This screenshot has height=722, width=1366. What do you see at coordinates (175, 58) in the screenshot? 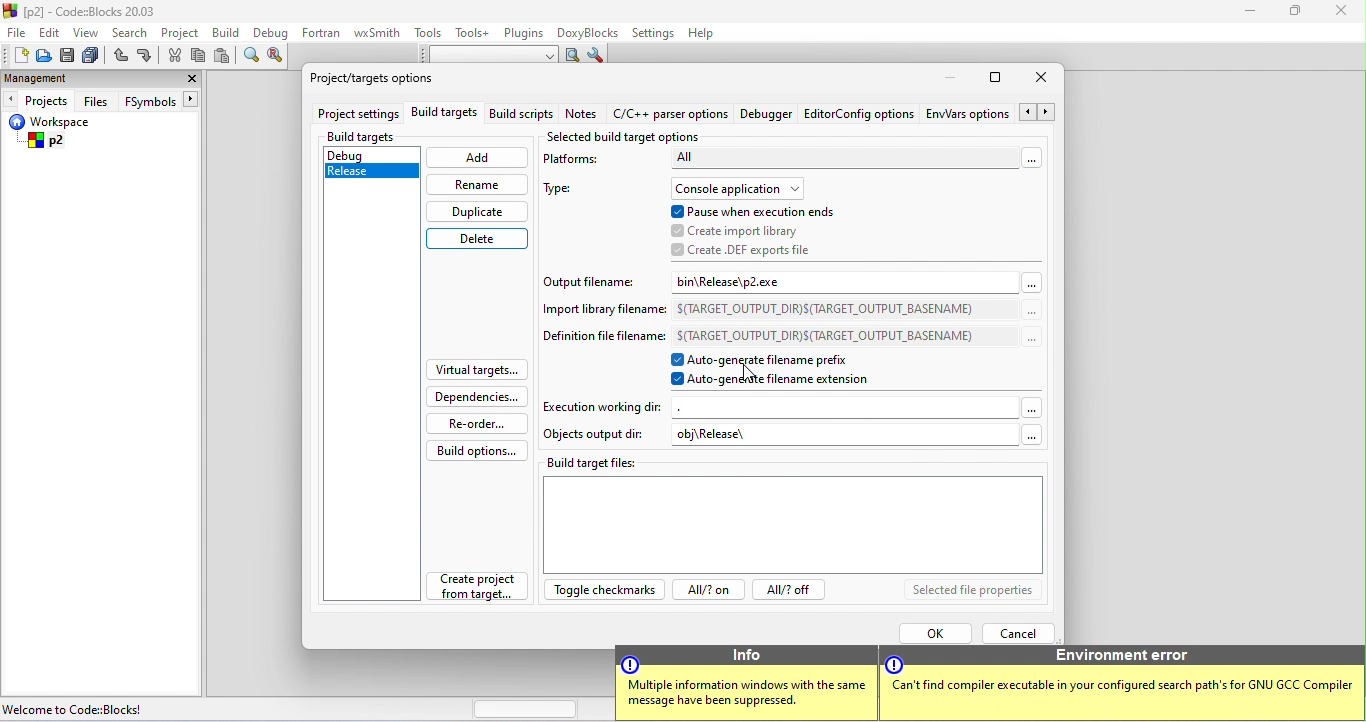
I see `cut` at bounding box center [175, 58].